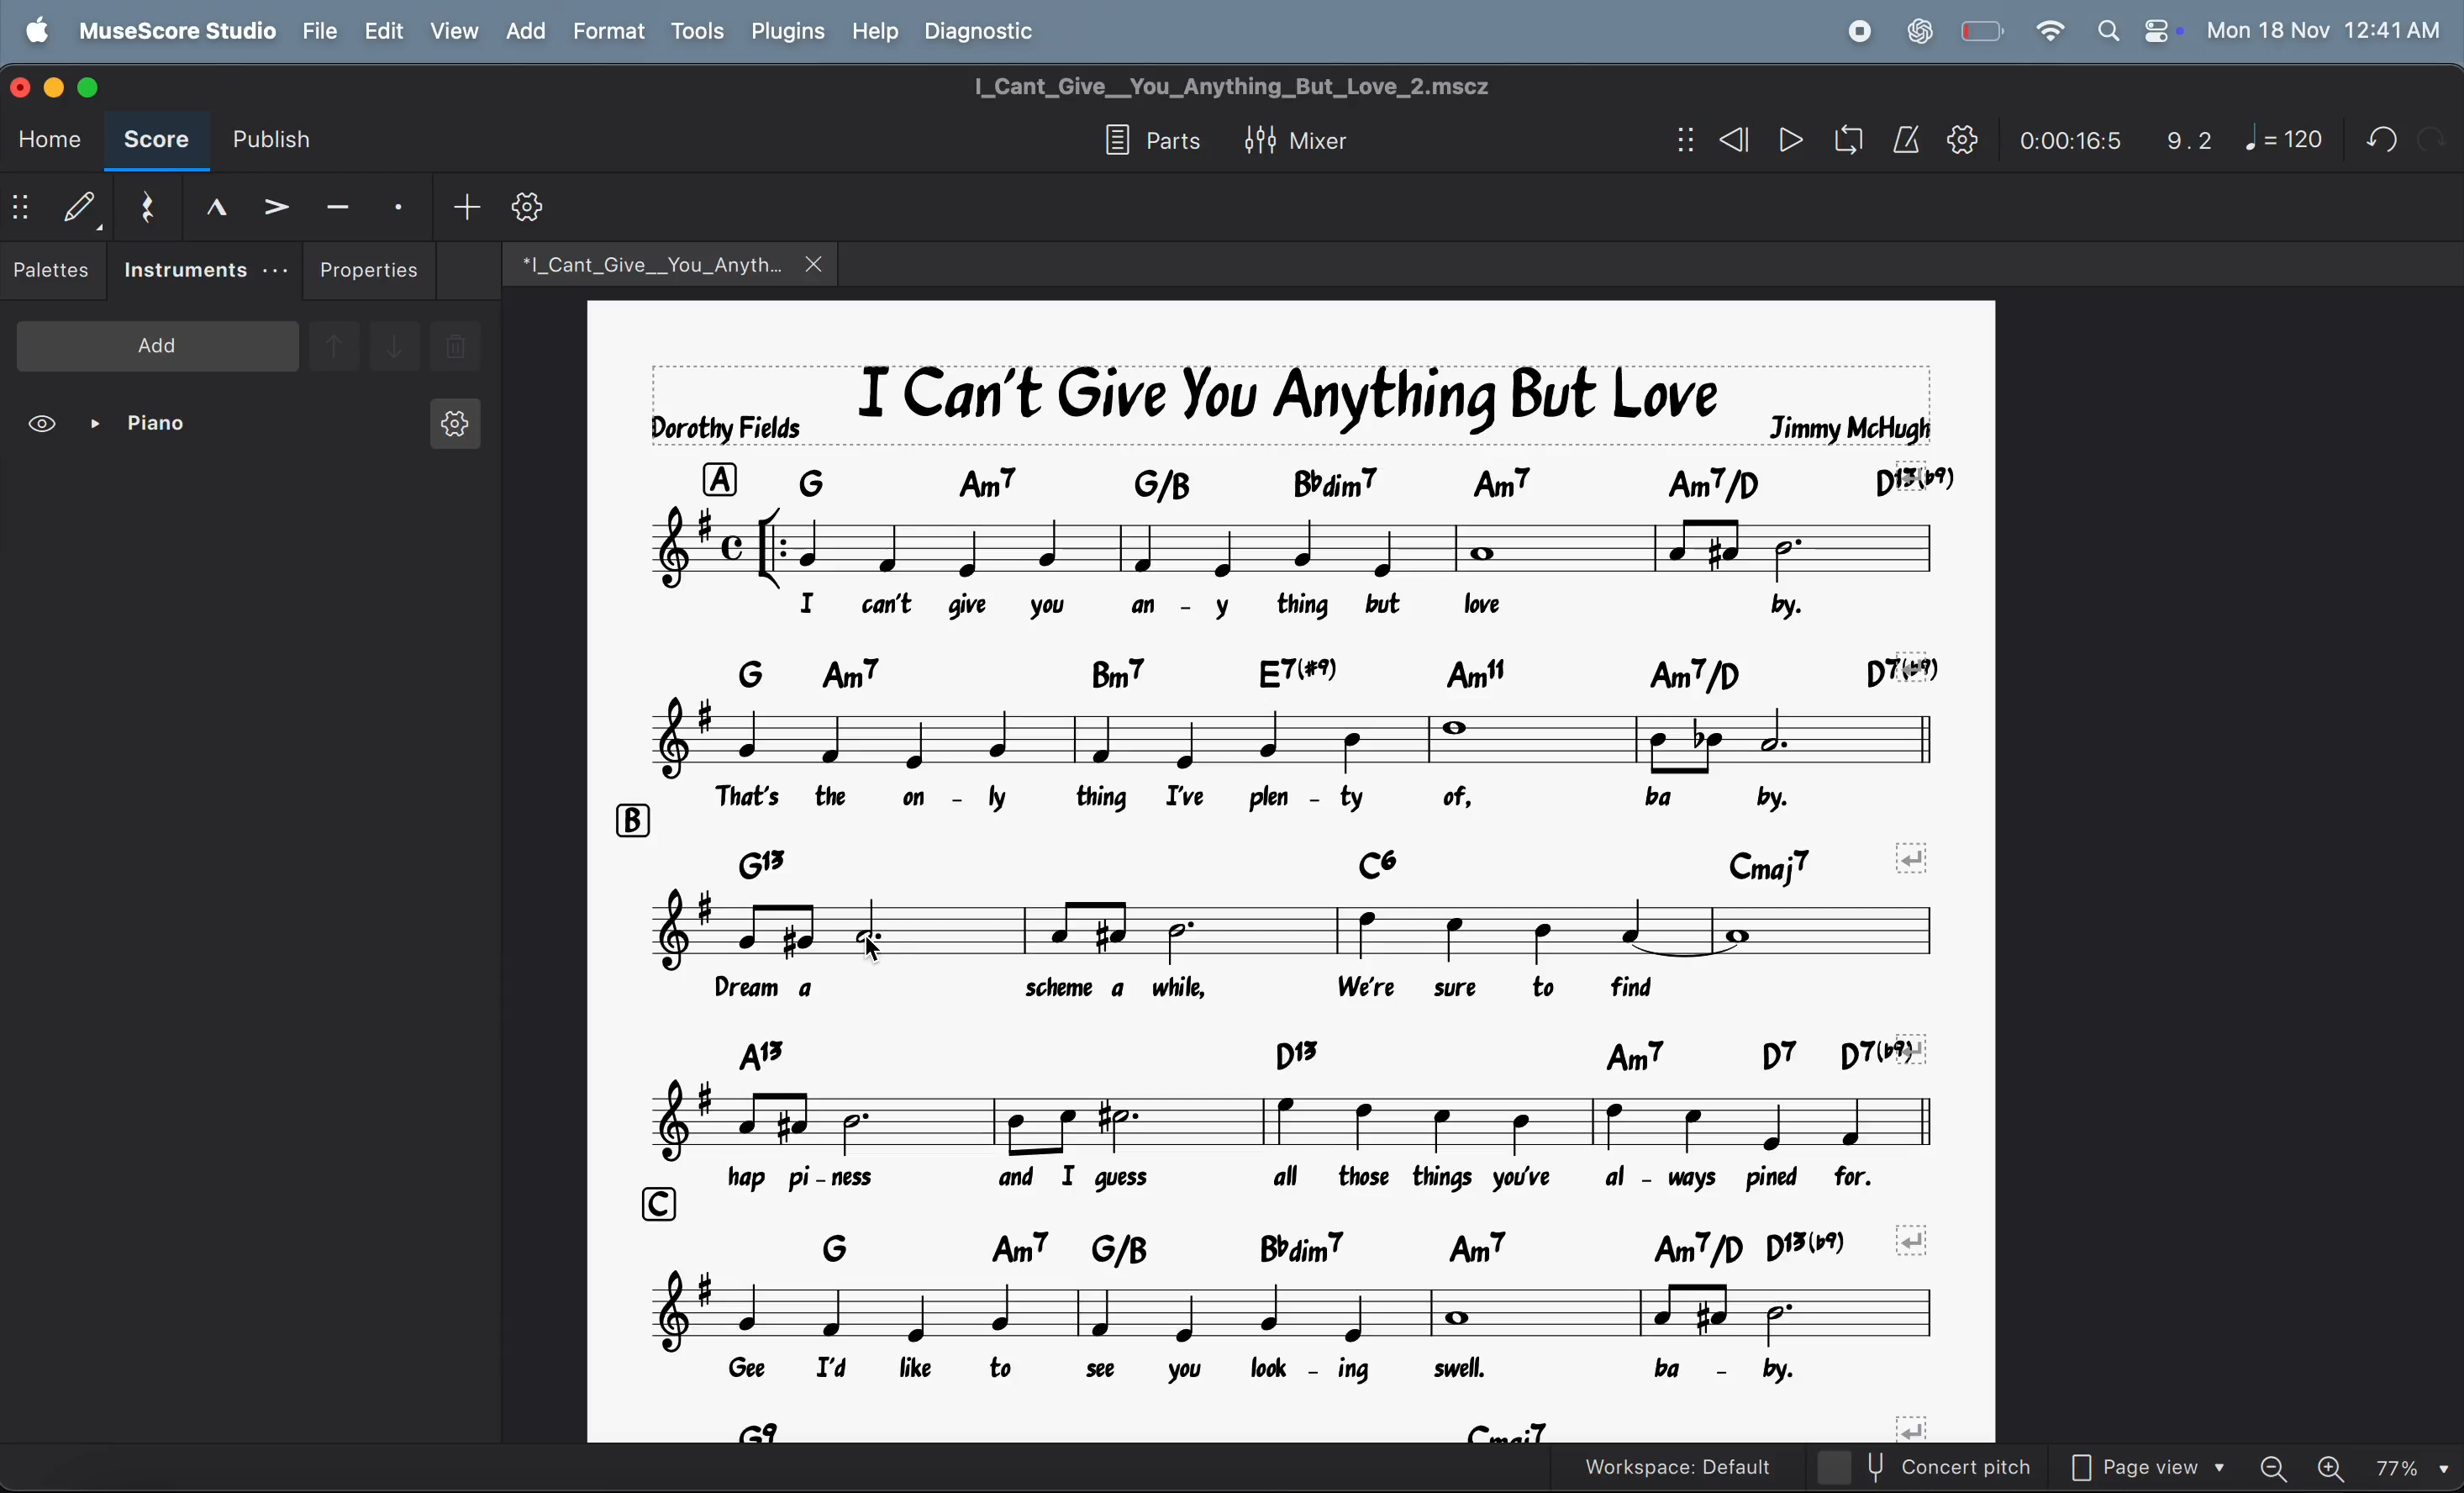 This screenshot has width=2464, height=1493. What do you see at coordinates (1981, 29) in the screenshot?
I see `battery` at bounding box center [1981, 29].